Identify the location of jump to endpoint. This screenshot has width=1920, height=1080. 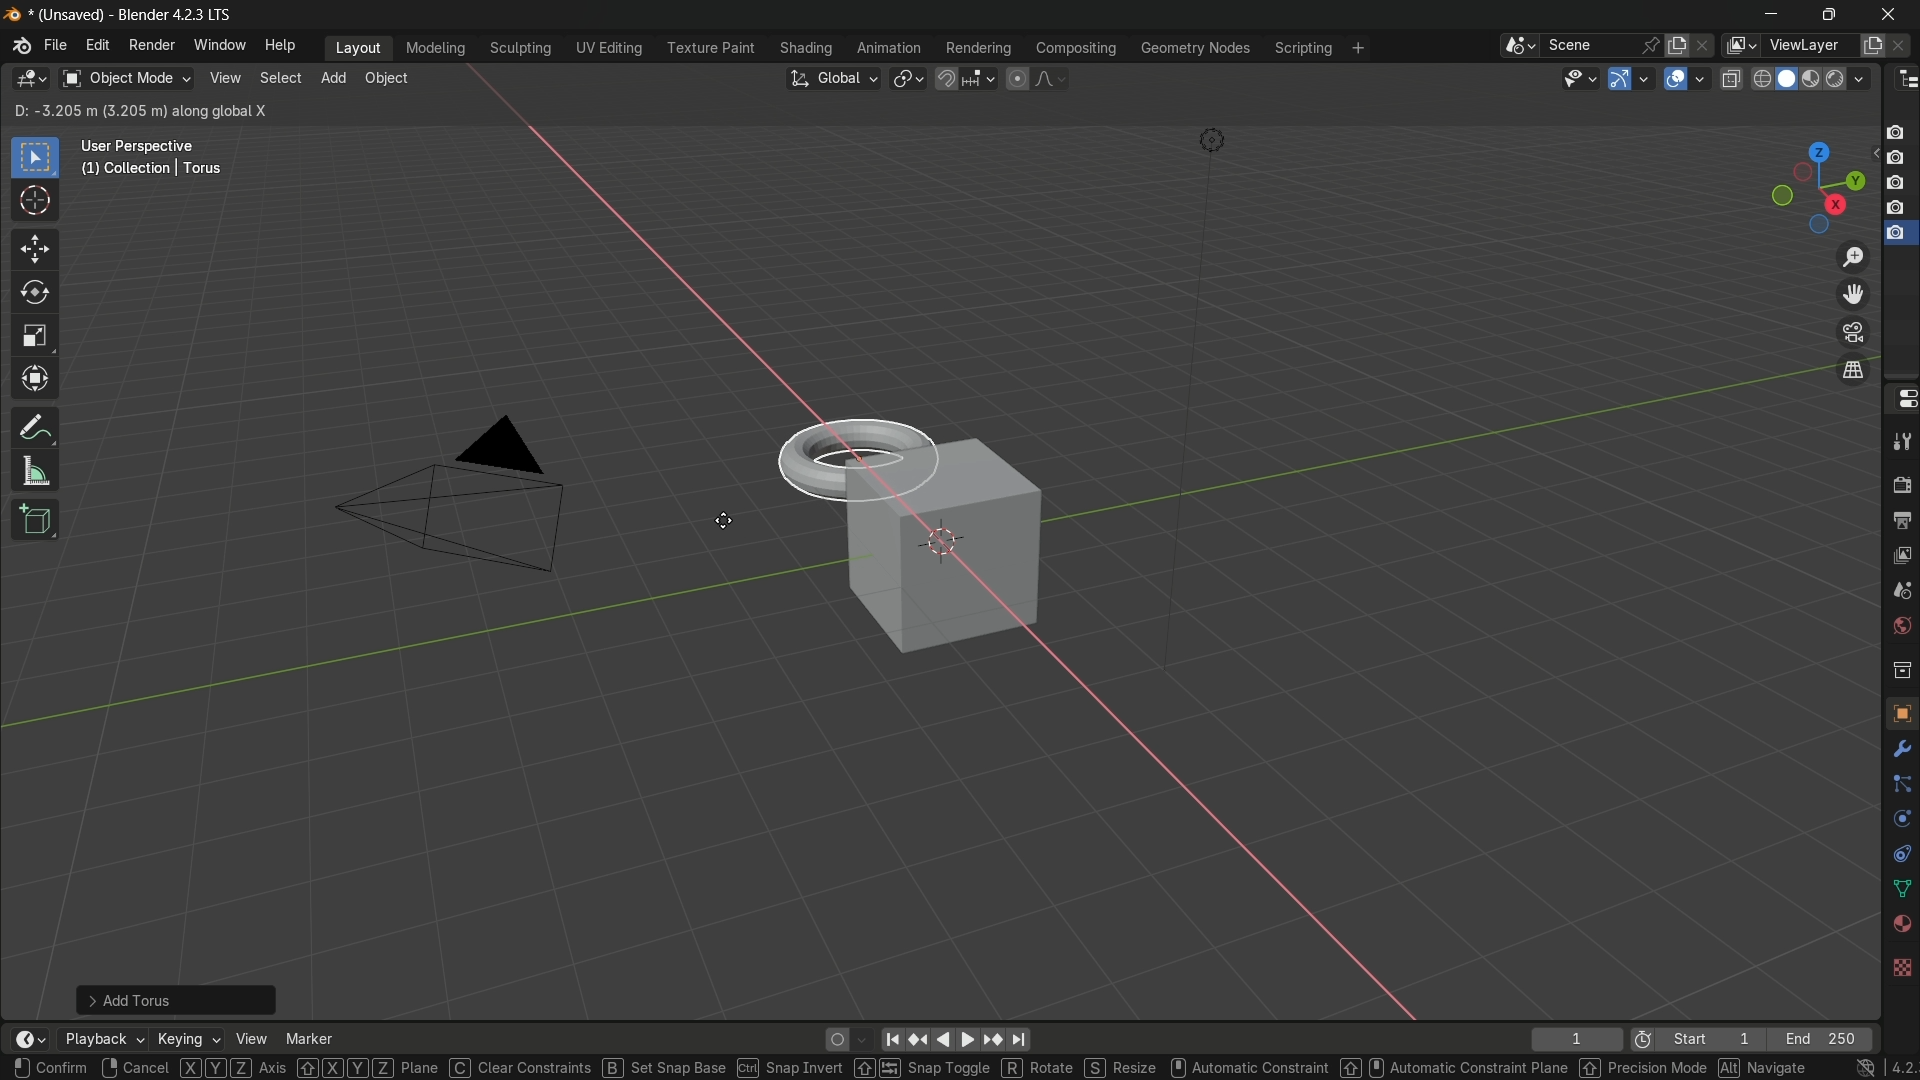
(1021, 1040).